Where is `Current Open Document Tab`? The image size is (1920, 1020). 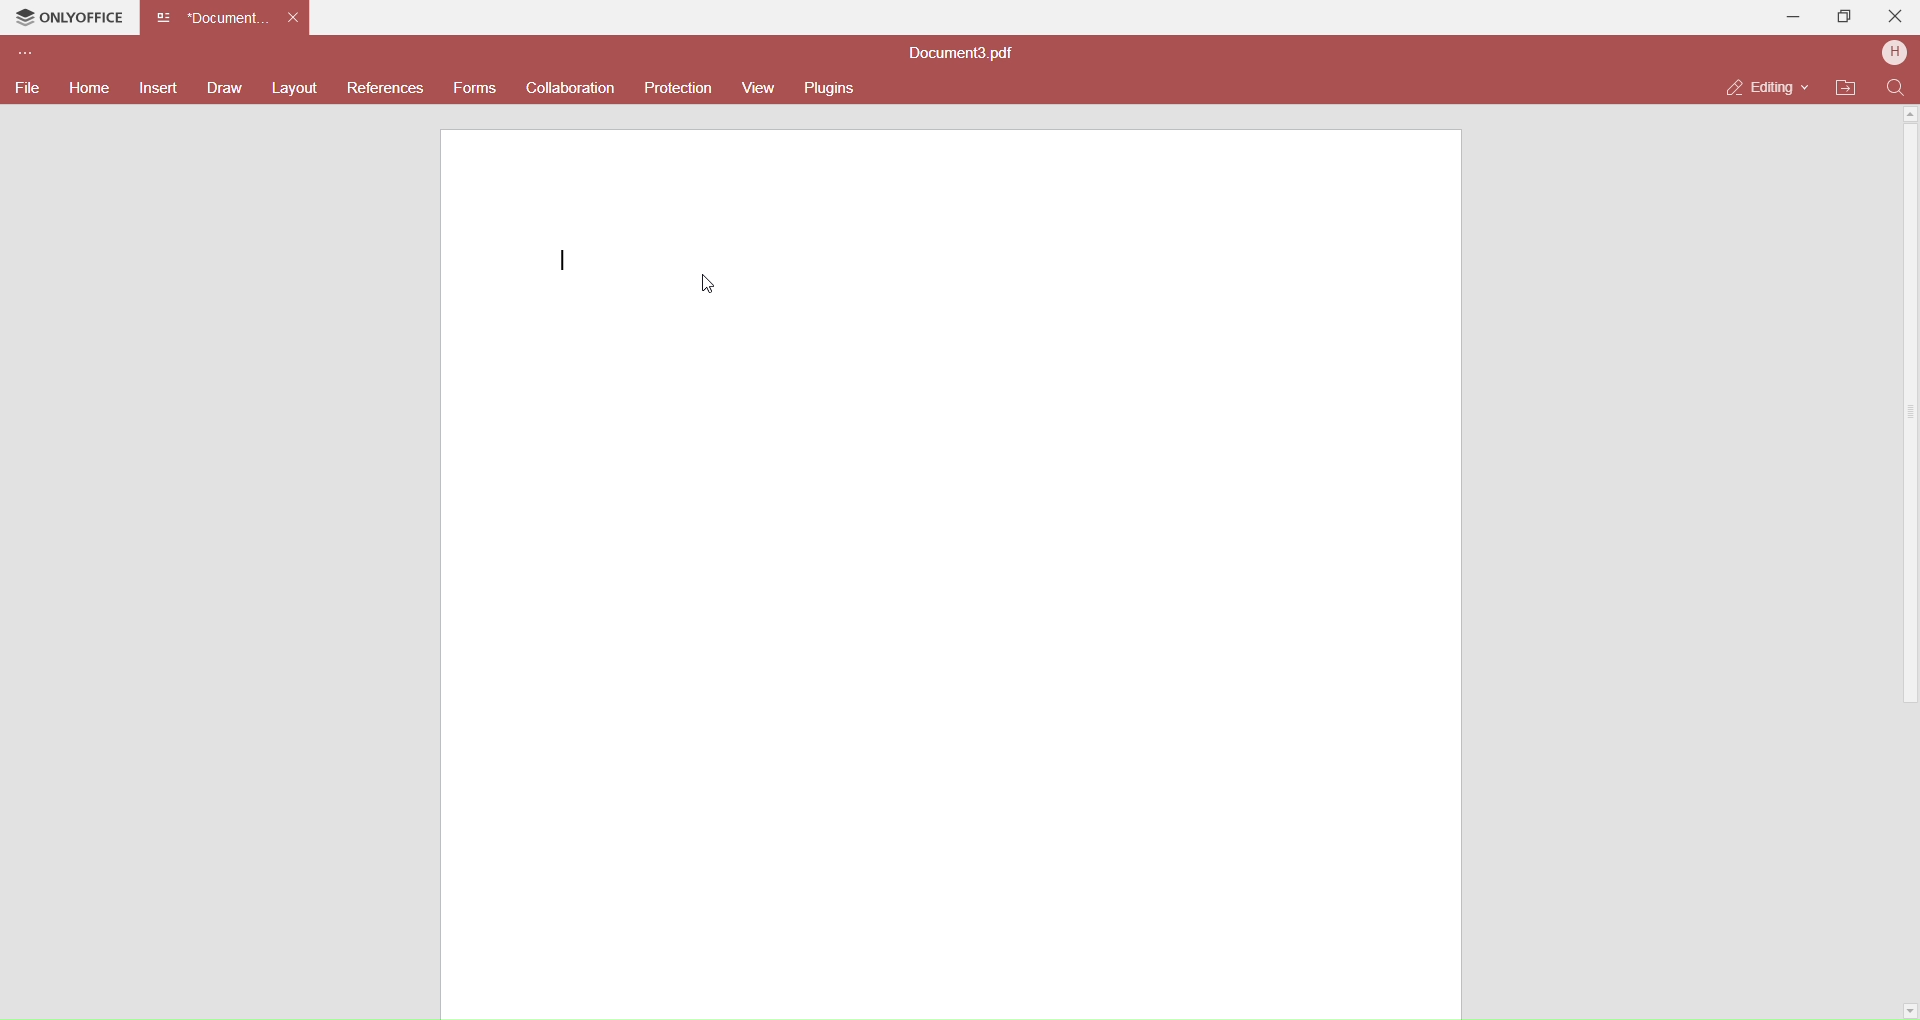
Current Open Document Tab is located at coordinates (212, 16).